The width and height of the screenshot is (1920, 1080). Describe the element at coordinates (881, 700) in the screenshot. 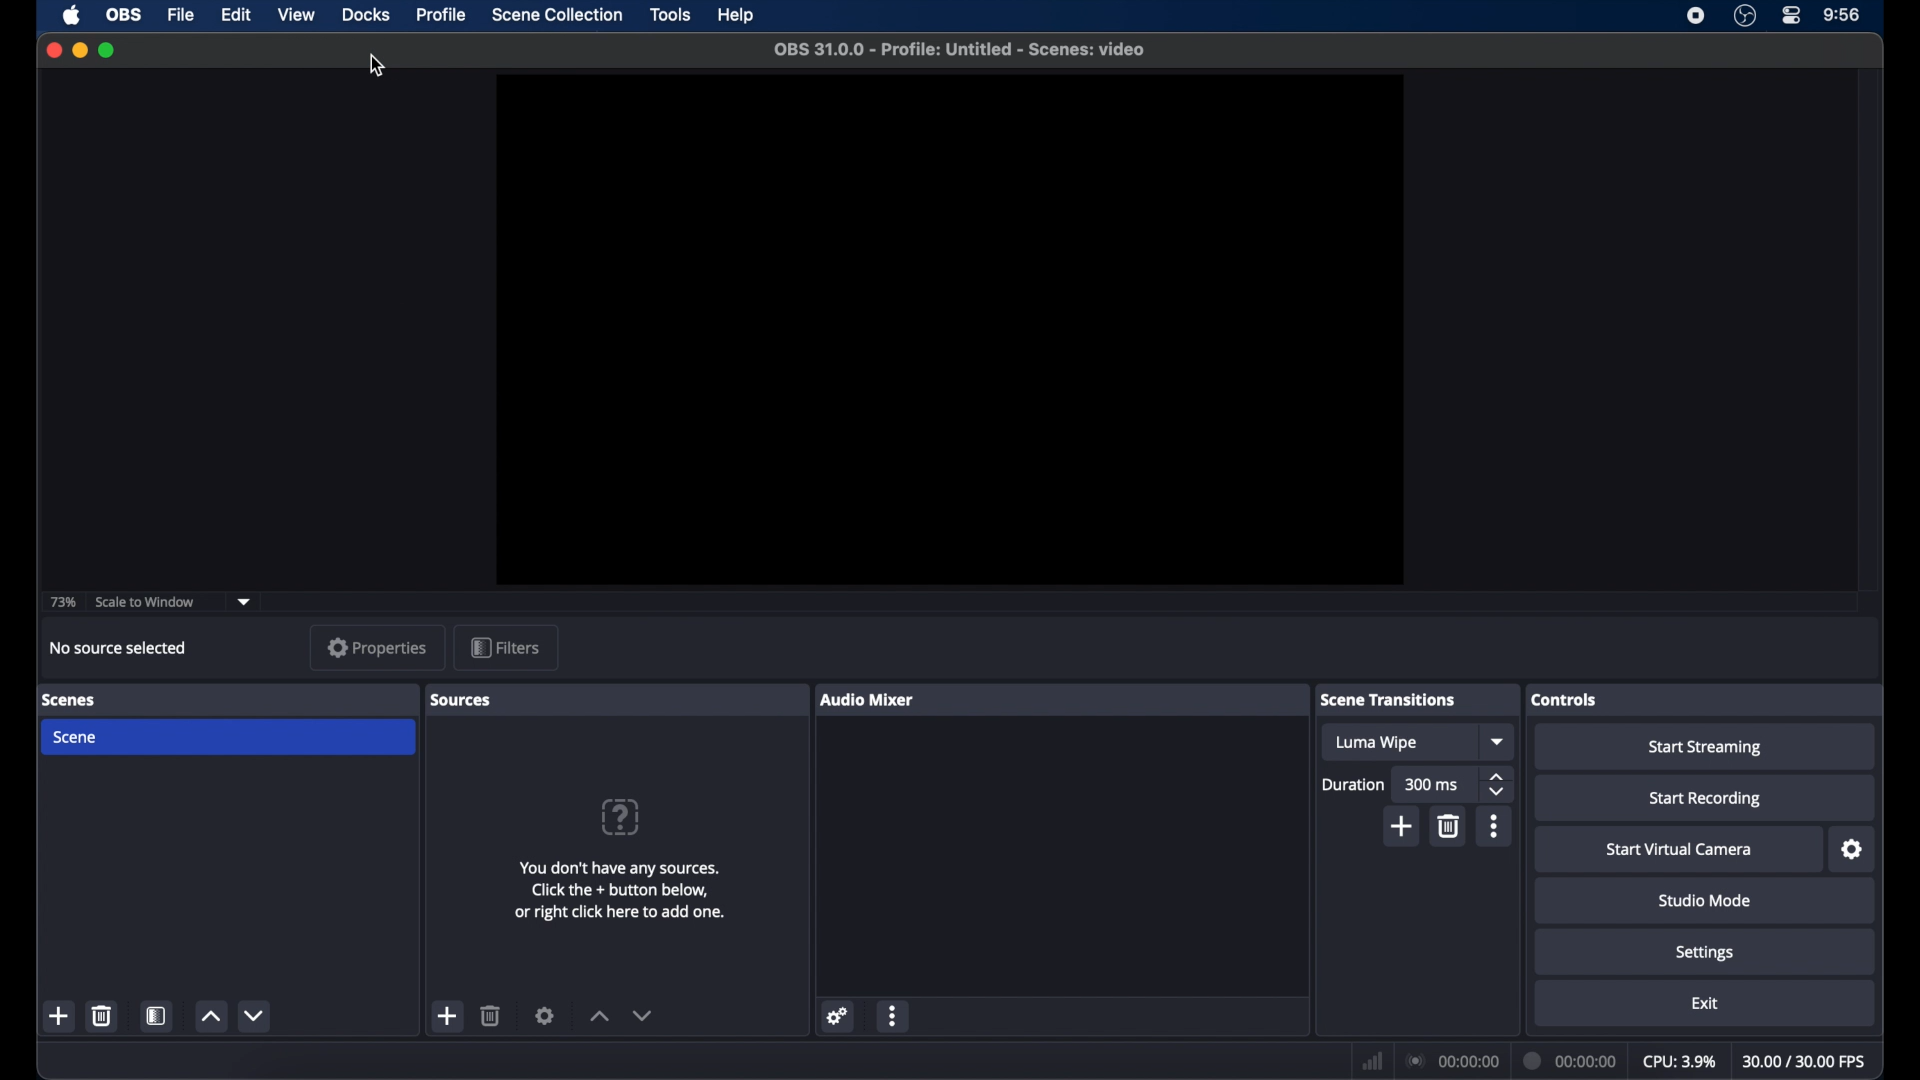

I see `audio mixer` at that location.